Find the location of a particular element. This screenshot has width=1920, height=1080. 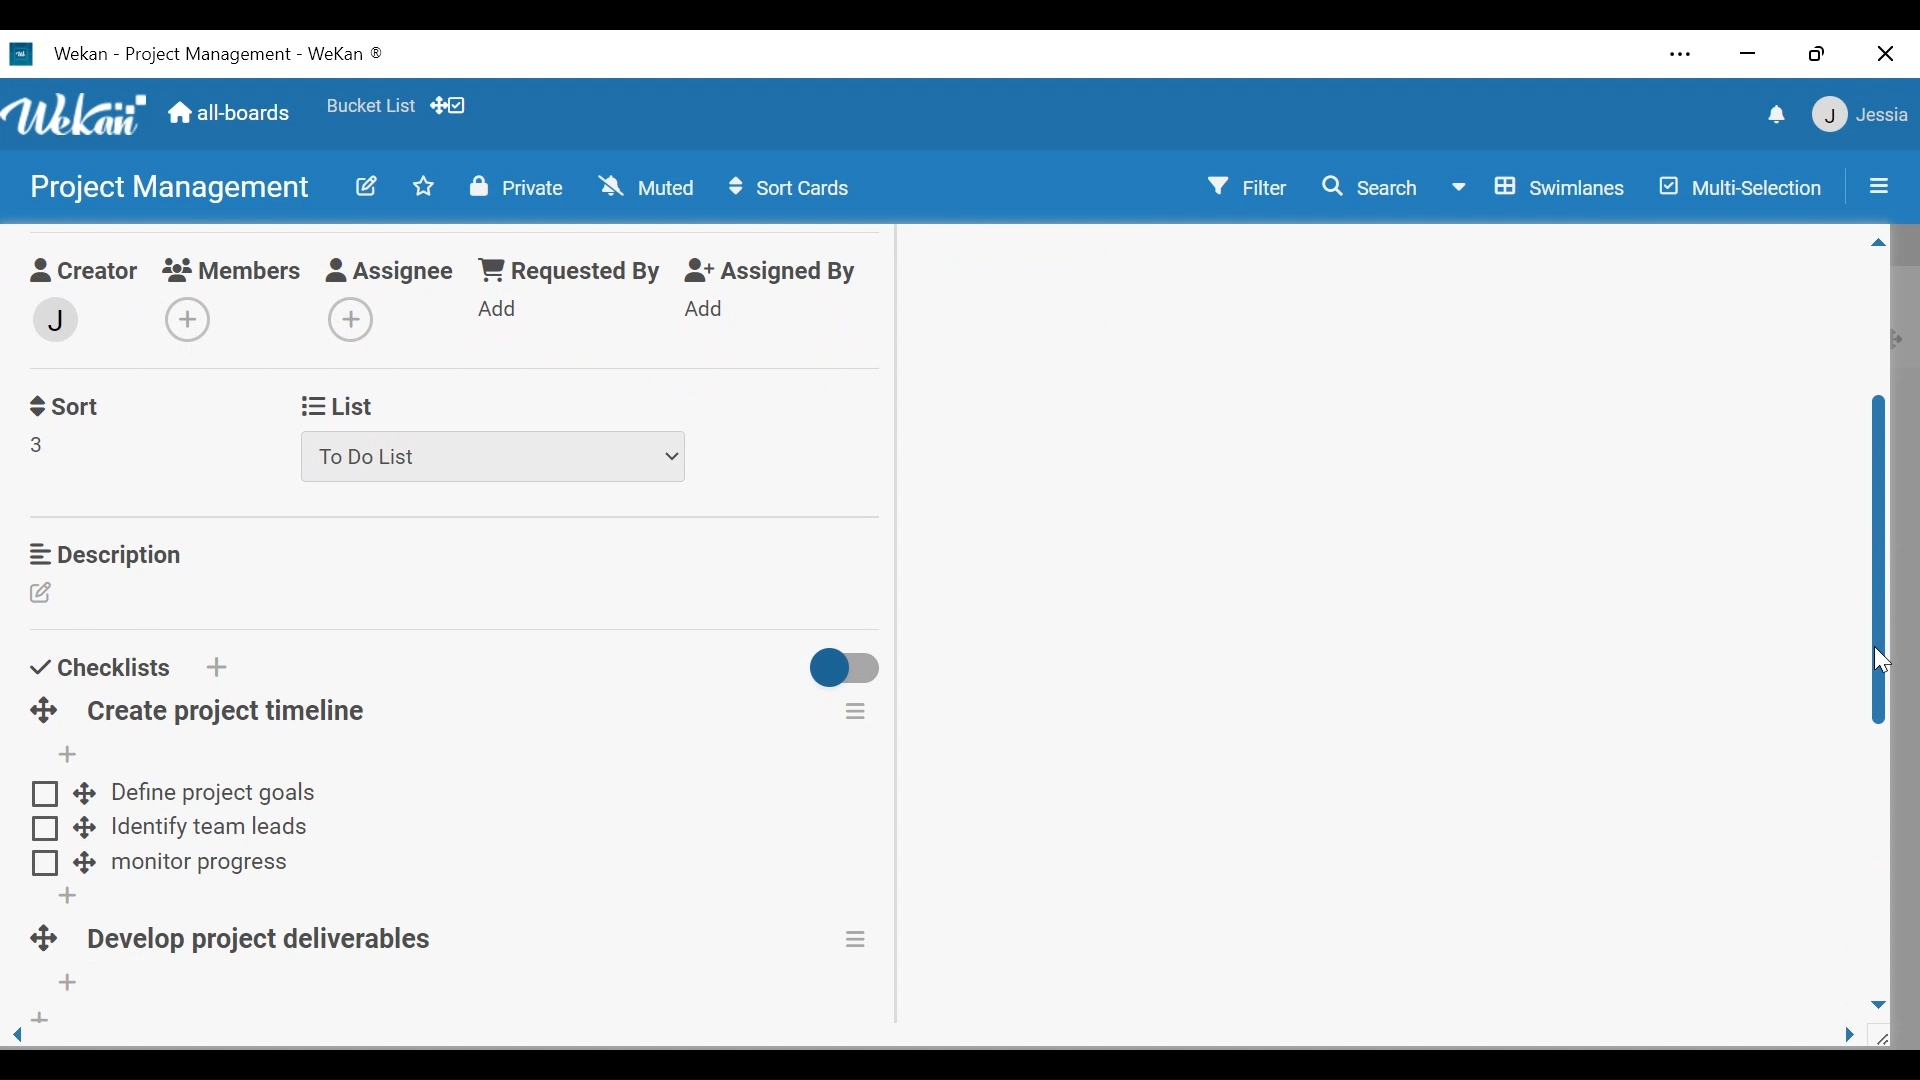

 is located at coordinates (233, 270).